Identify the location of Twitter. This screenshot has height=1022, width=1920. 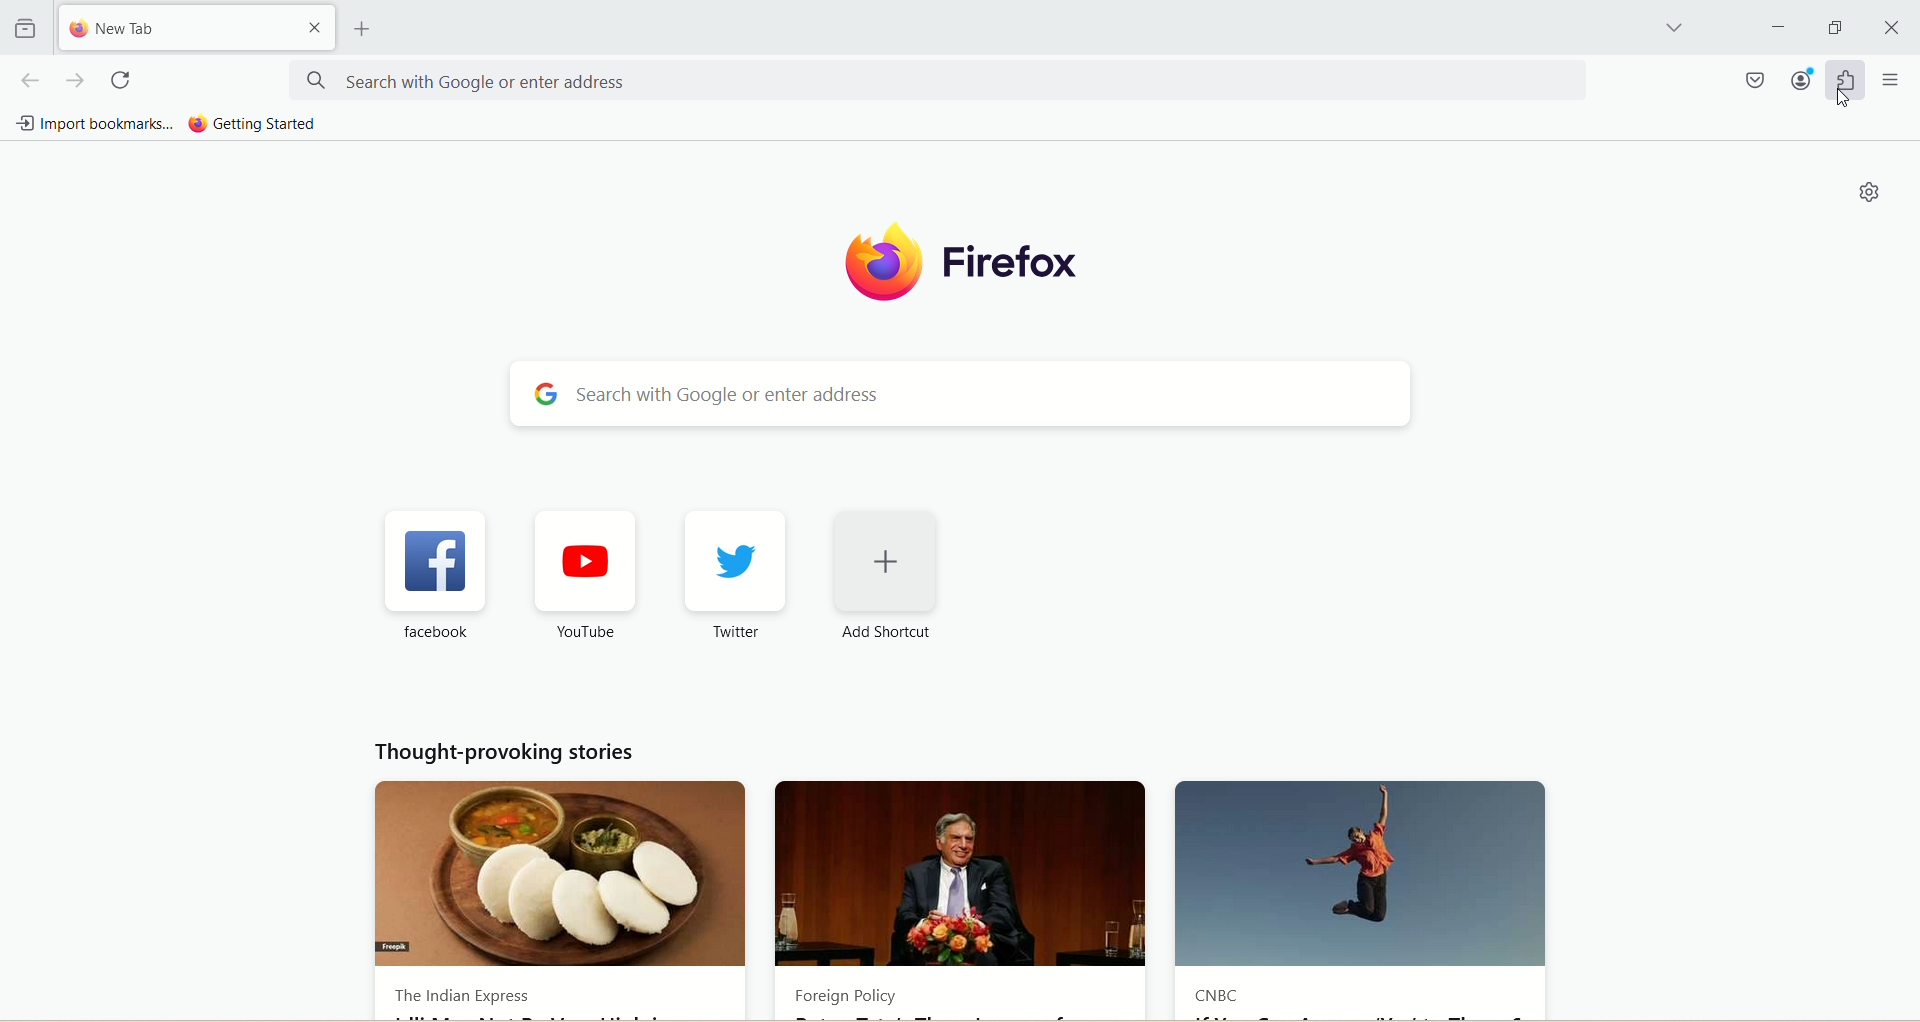
(737, 578).